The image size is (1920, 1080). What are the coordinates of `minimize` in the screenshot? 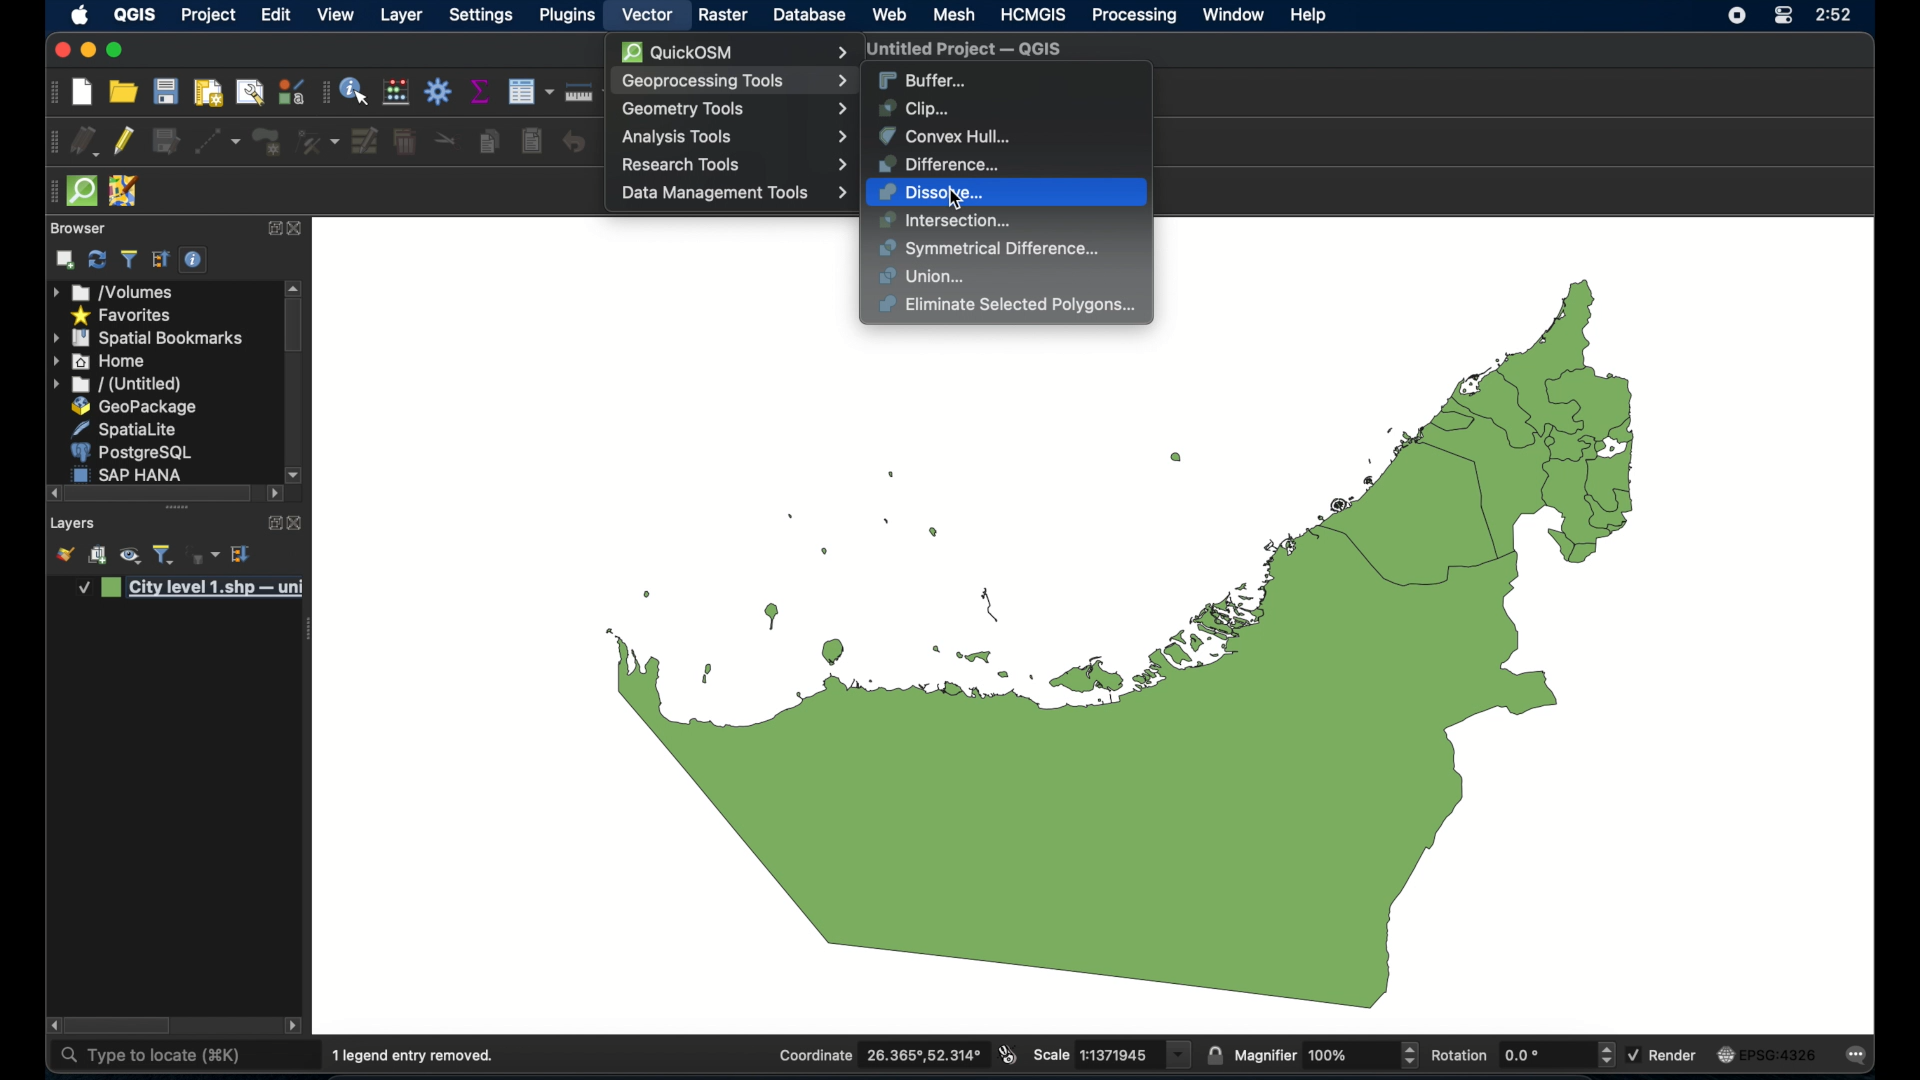 It's located at (86, 51).